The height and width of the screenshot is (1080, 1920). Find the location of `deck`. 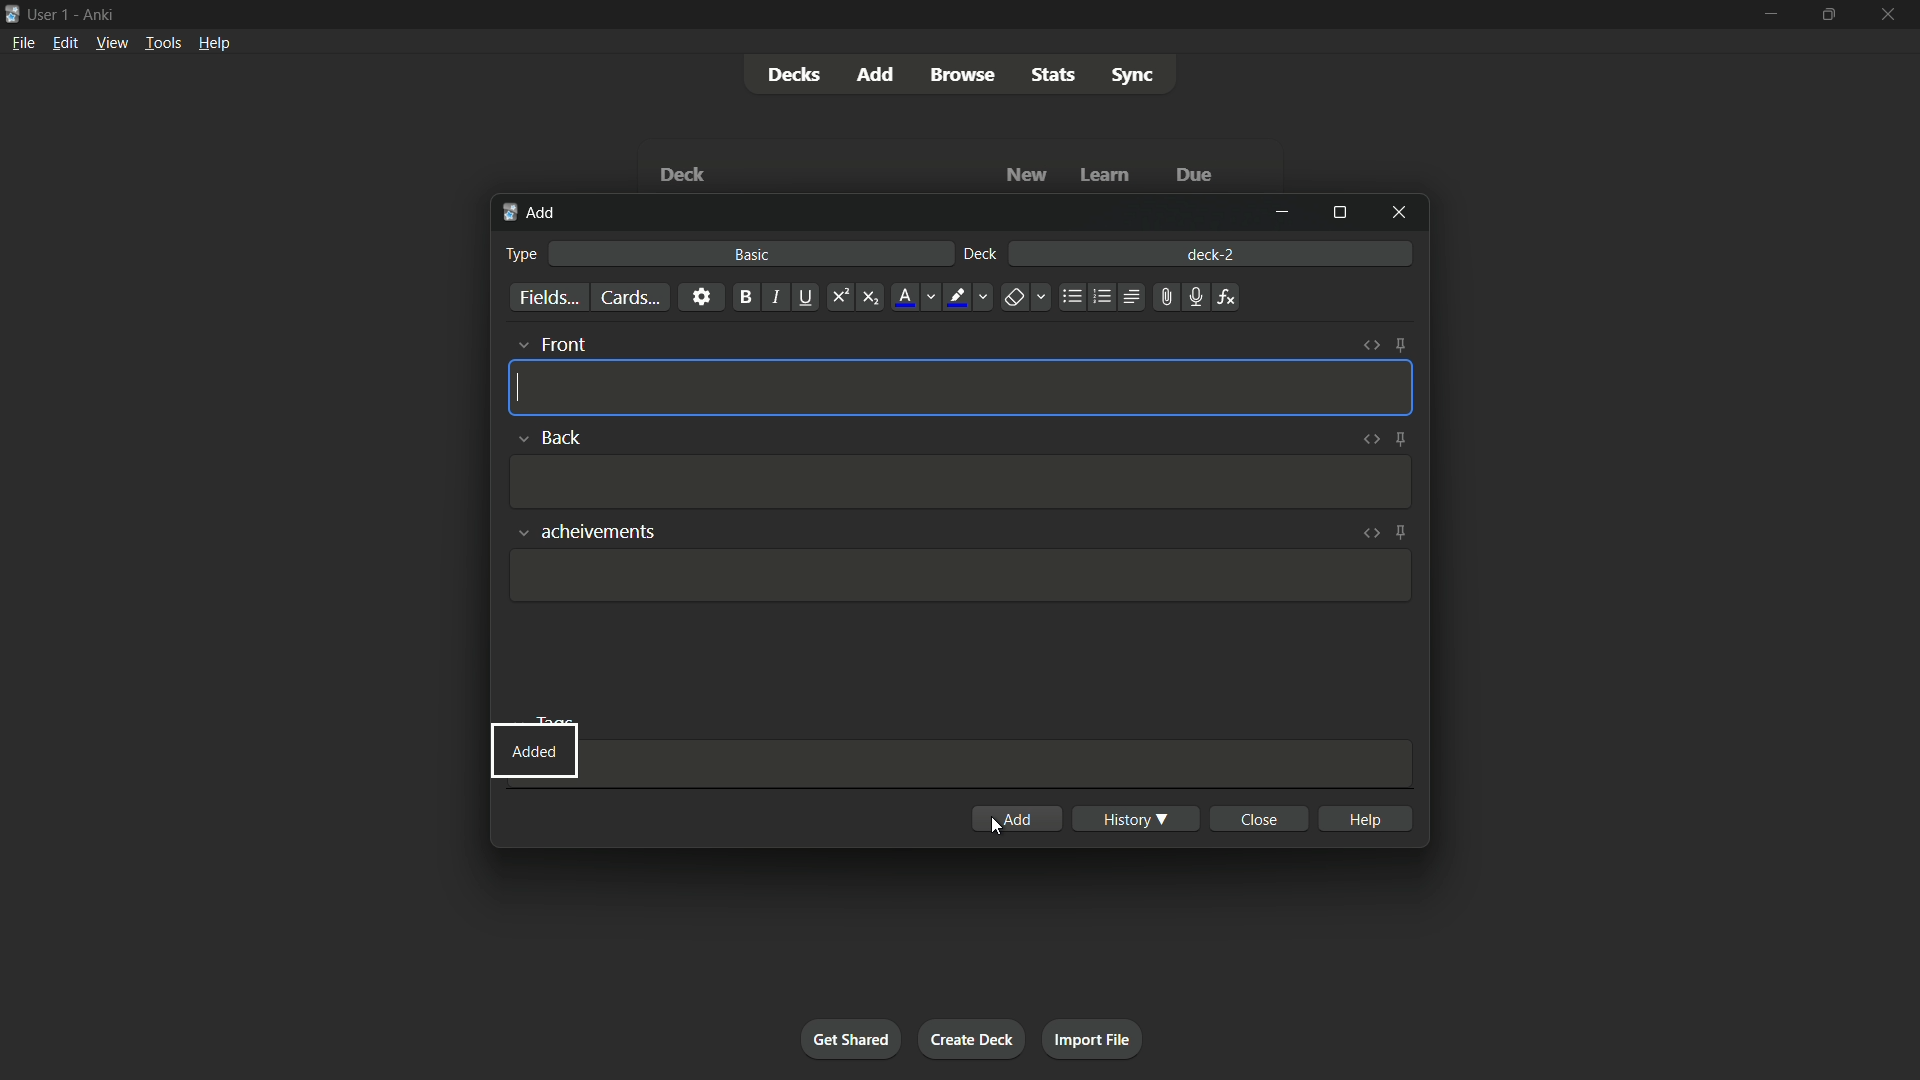

deck is located at coordinates (980, 255).